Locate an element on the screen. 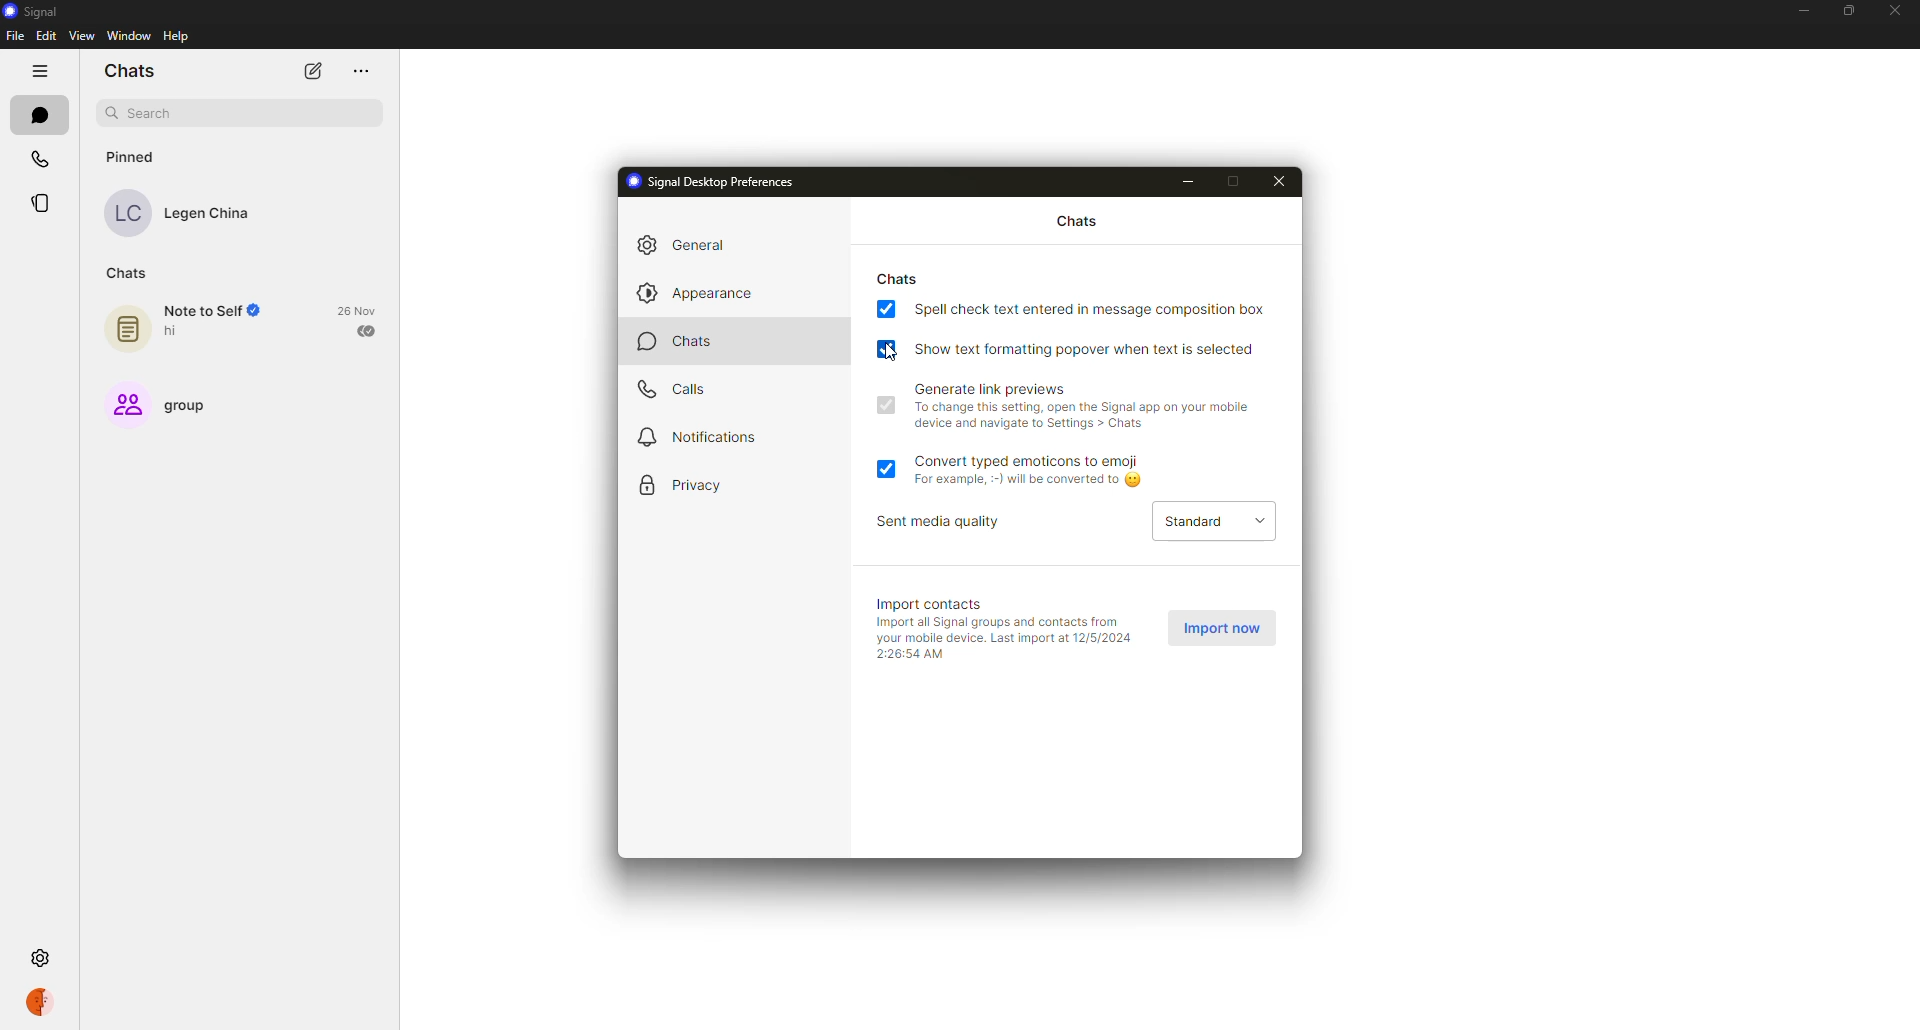  sent is located at coordinates (369, 330).